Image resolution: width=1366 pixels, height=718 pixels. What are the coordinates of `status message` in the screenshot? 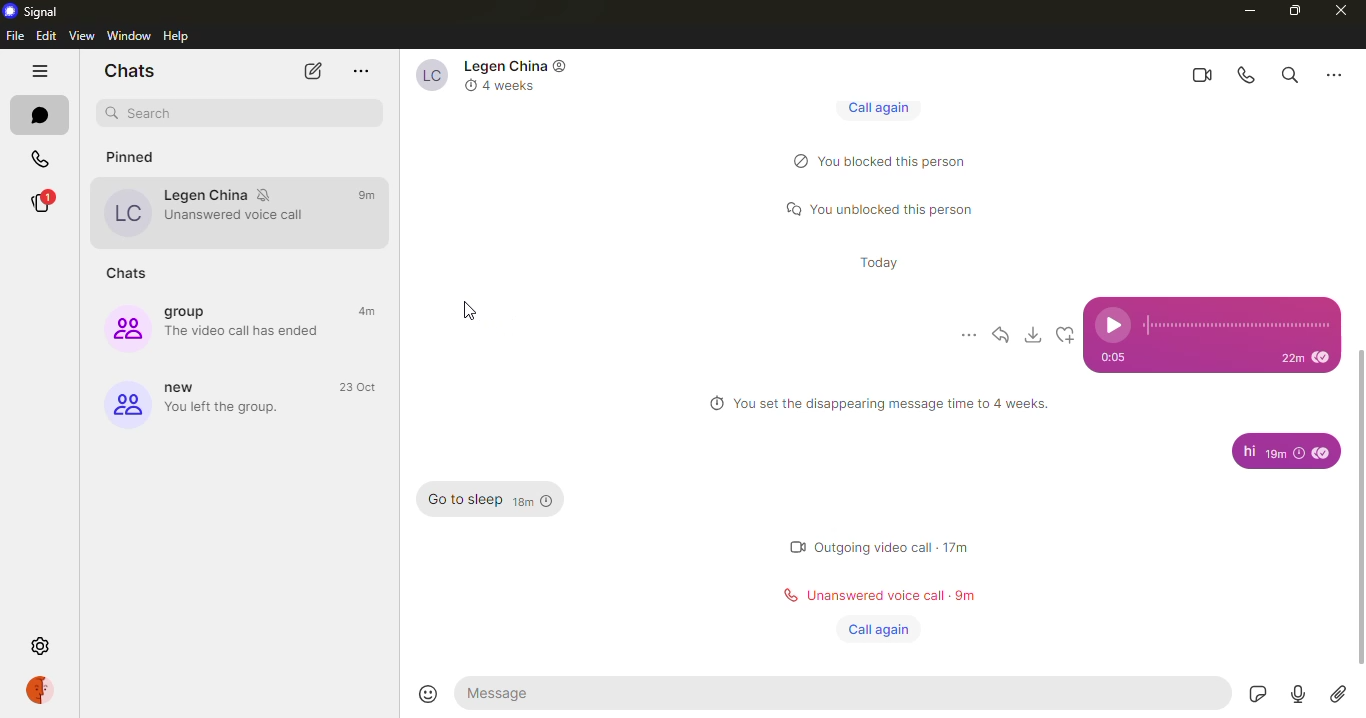 It's located at (872, 208).